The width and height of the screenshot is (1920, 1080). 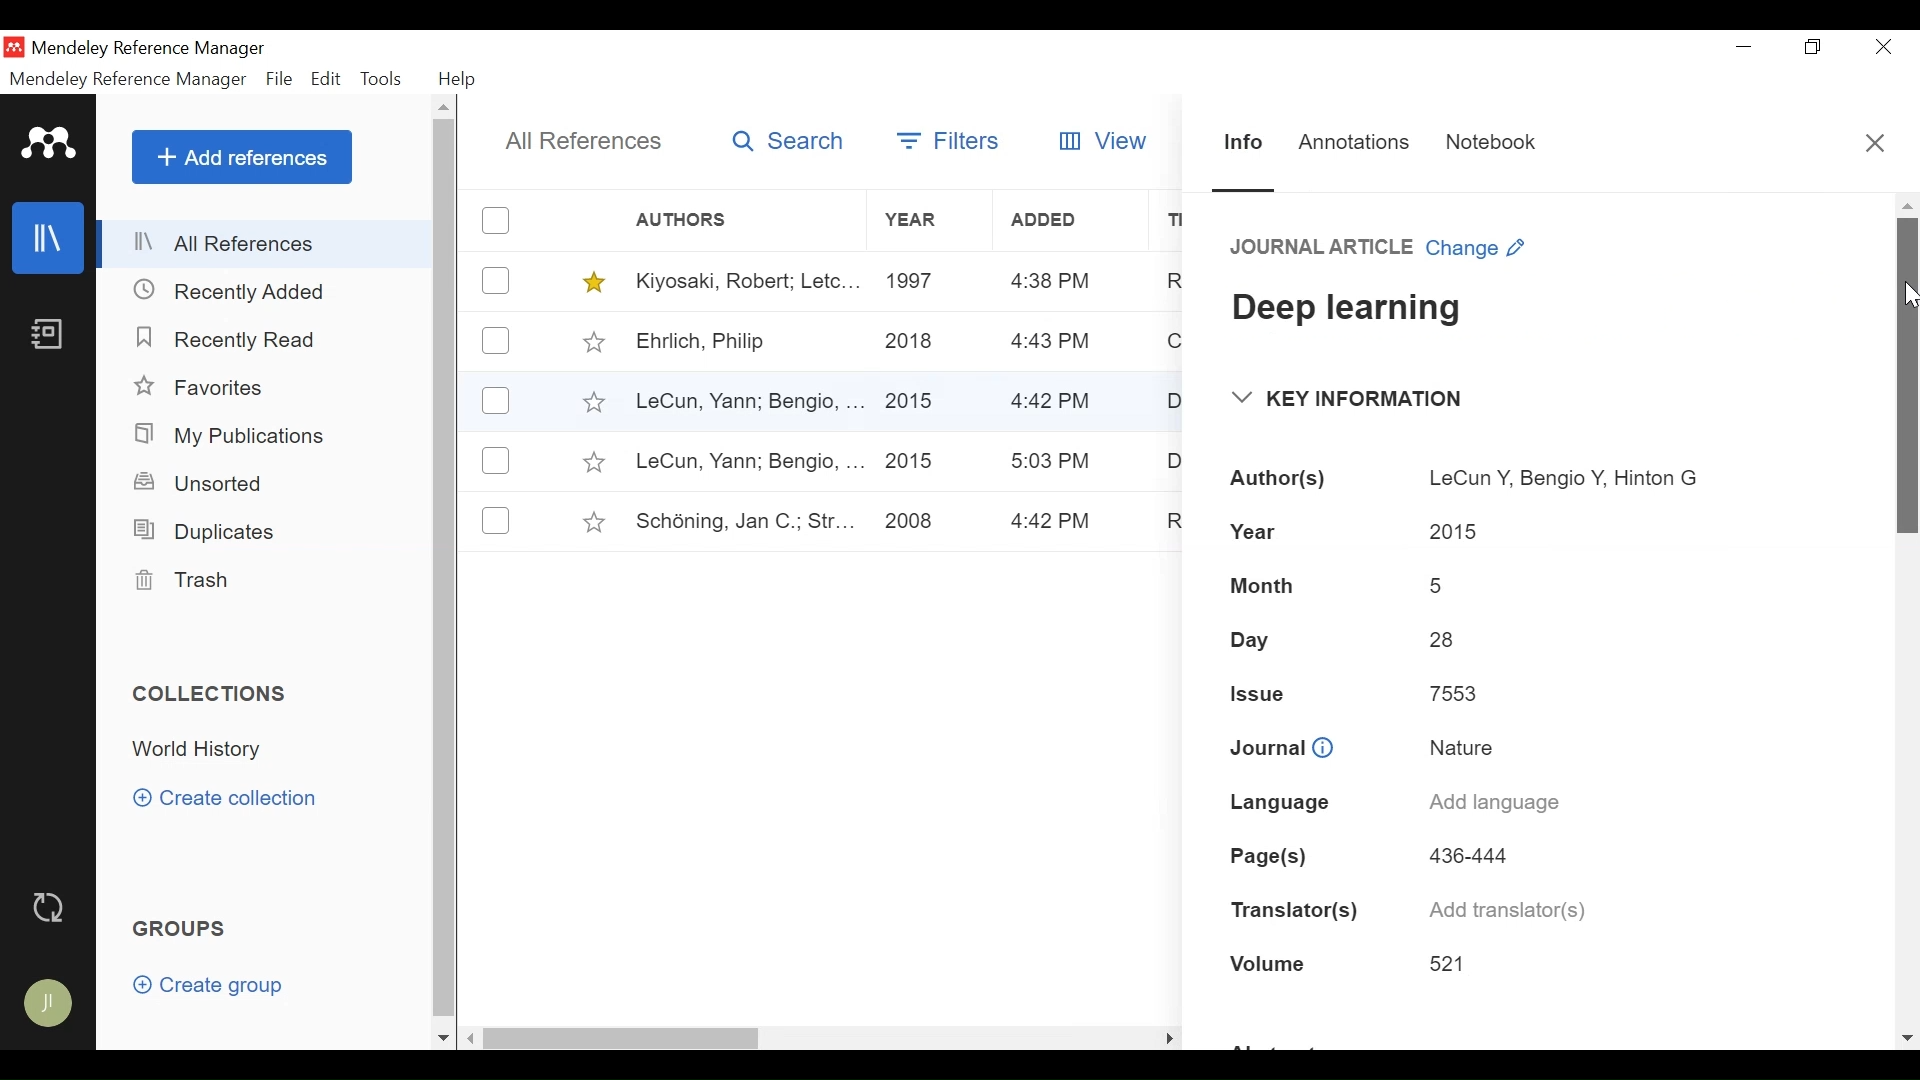 What do you see at coordinates (746, 403) in the screenshot?
I see `LeCun, Yann, Bengio` at bounding box center [746, 403].